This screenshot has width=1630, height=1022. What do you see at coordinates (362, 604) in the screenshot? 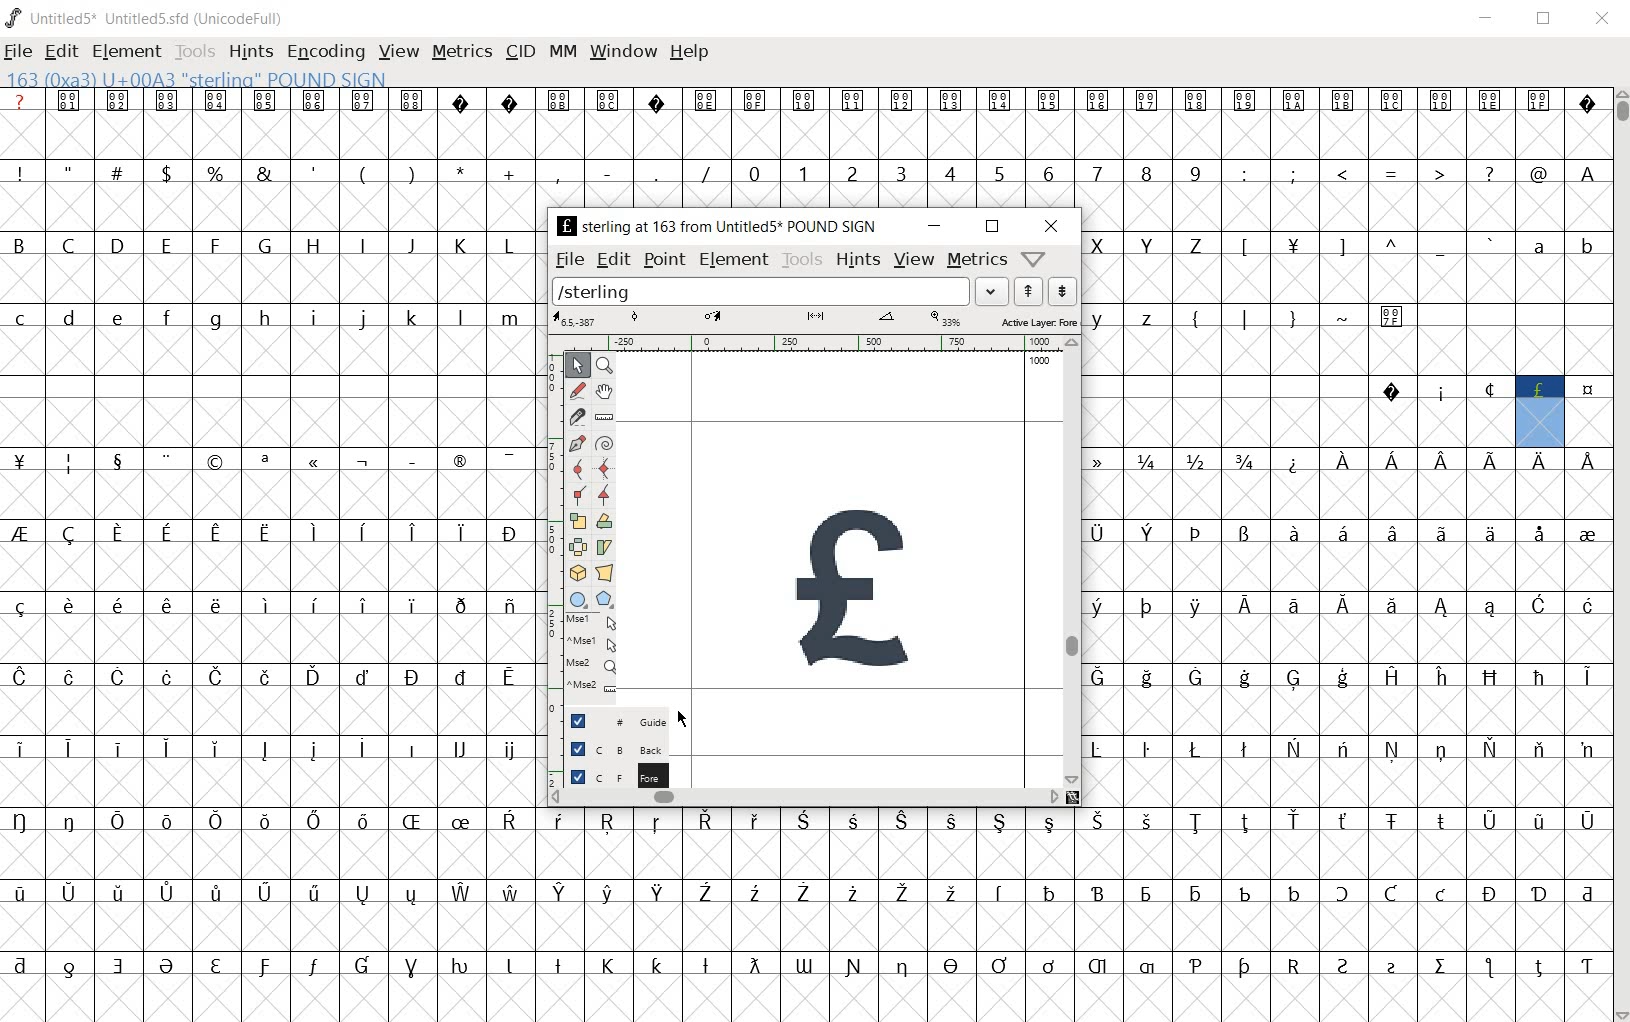
I see `Symbol` at bounding box center [362, 604].